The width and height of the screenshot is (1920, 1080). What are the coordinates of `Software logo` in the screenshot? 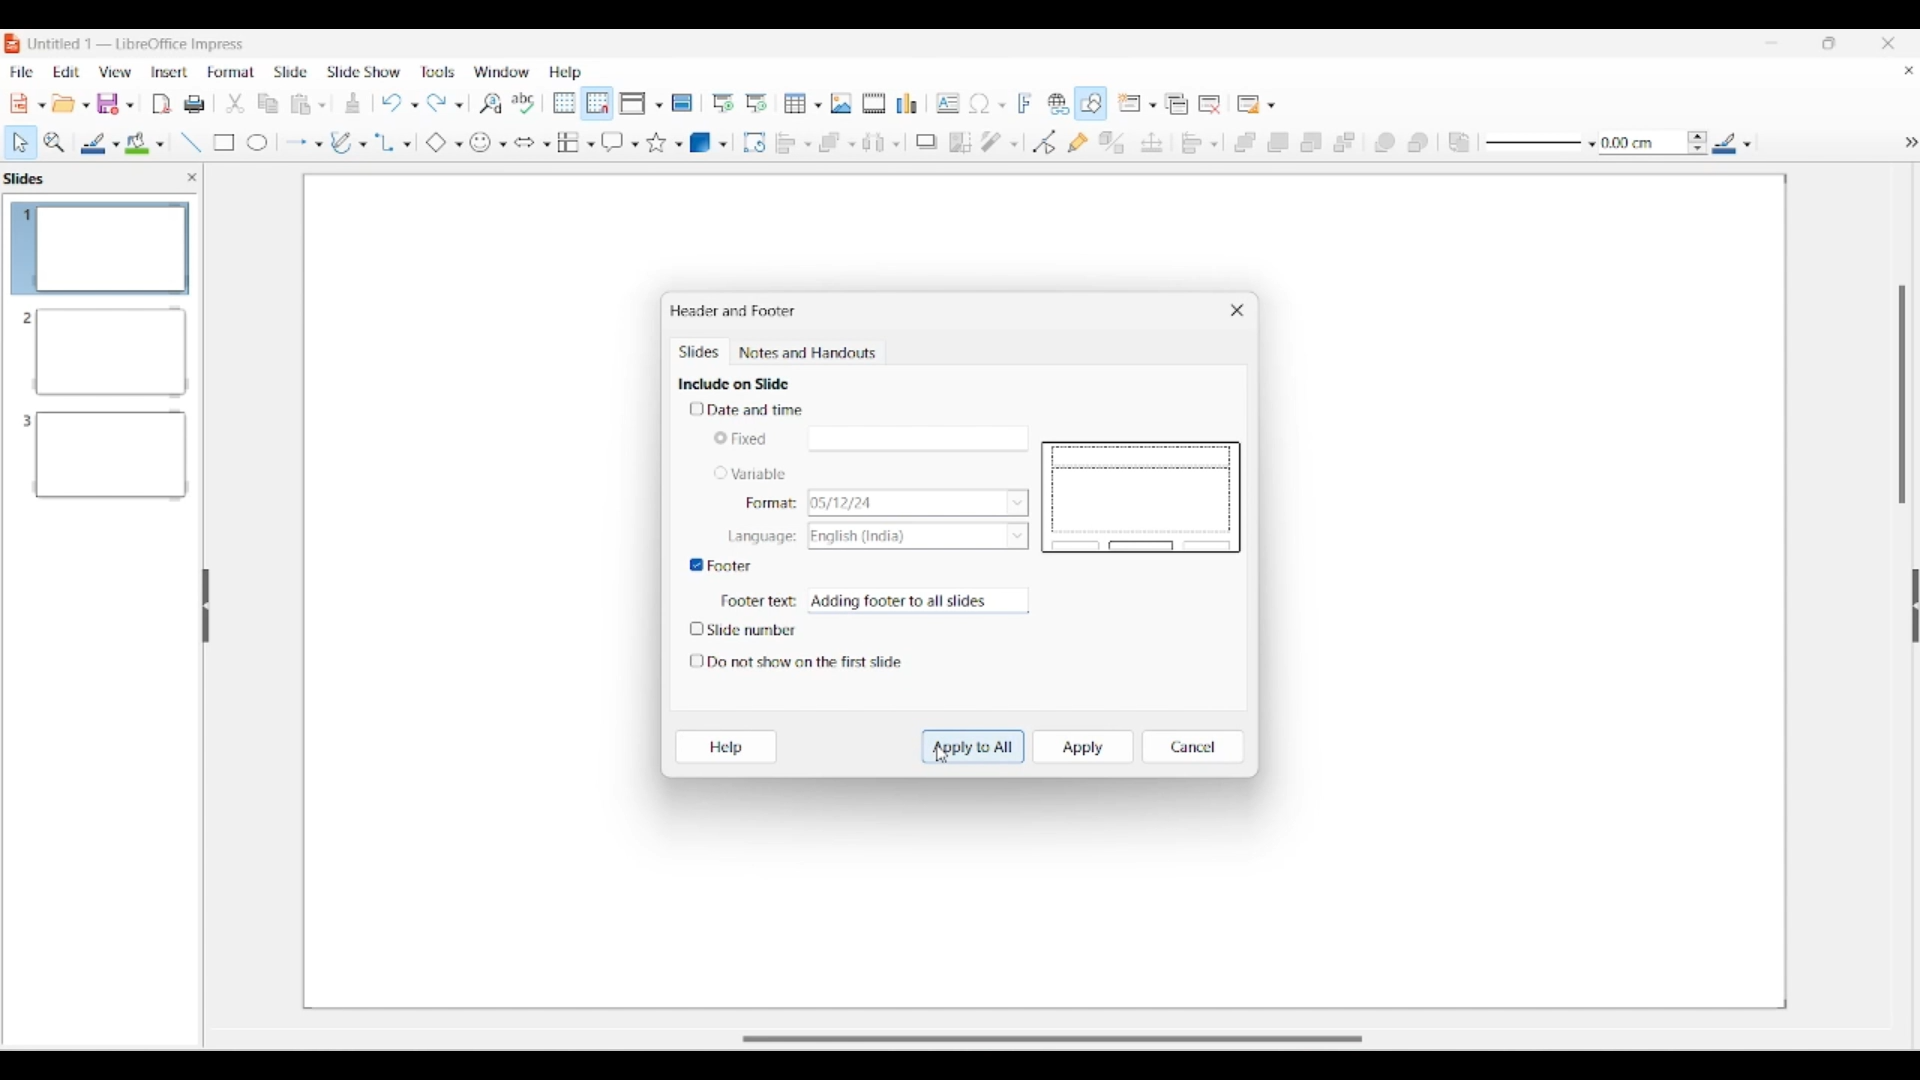 It's located at (13, 44).